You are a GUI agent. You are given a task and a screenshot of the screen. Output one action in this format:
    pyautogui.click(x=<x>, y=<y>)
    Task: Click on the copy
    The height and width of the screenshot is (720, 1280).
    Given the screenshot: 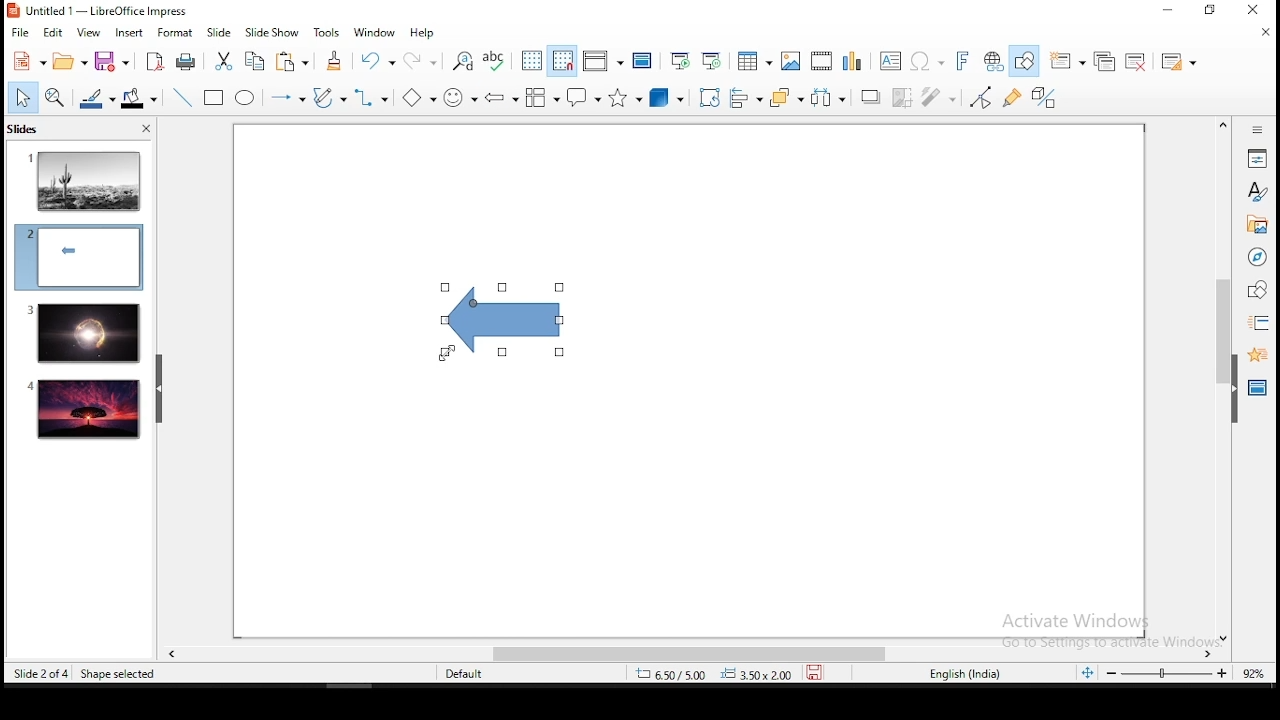 What is the action you would take?
    pyautogui.click(x=254, y=61)
    